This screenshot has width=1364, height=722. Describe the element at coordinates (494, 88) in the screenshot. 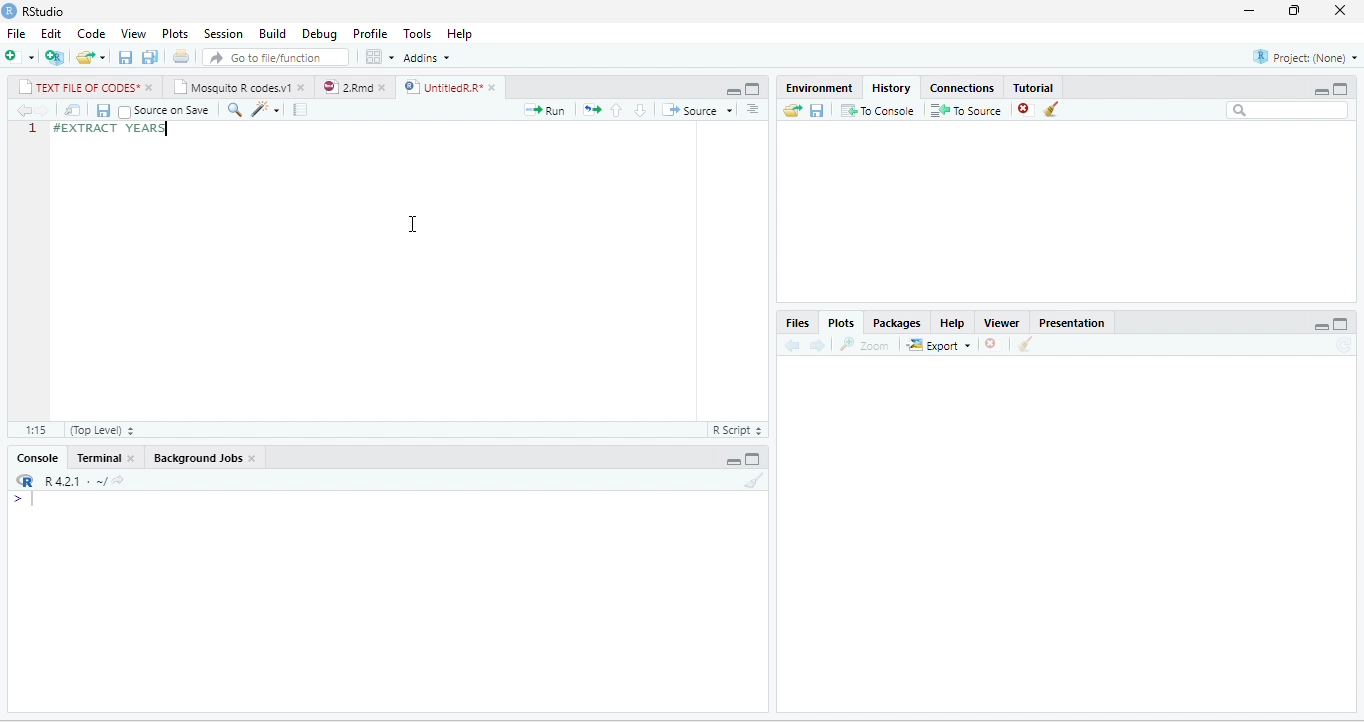

I see `close` at that location.